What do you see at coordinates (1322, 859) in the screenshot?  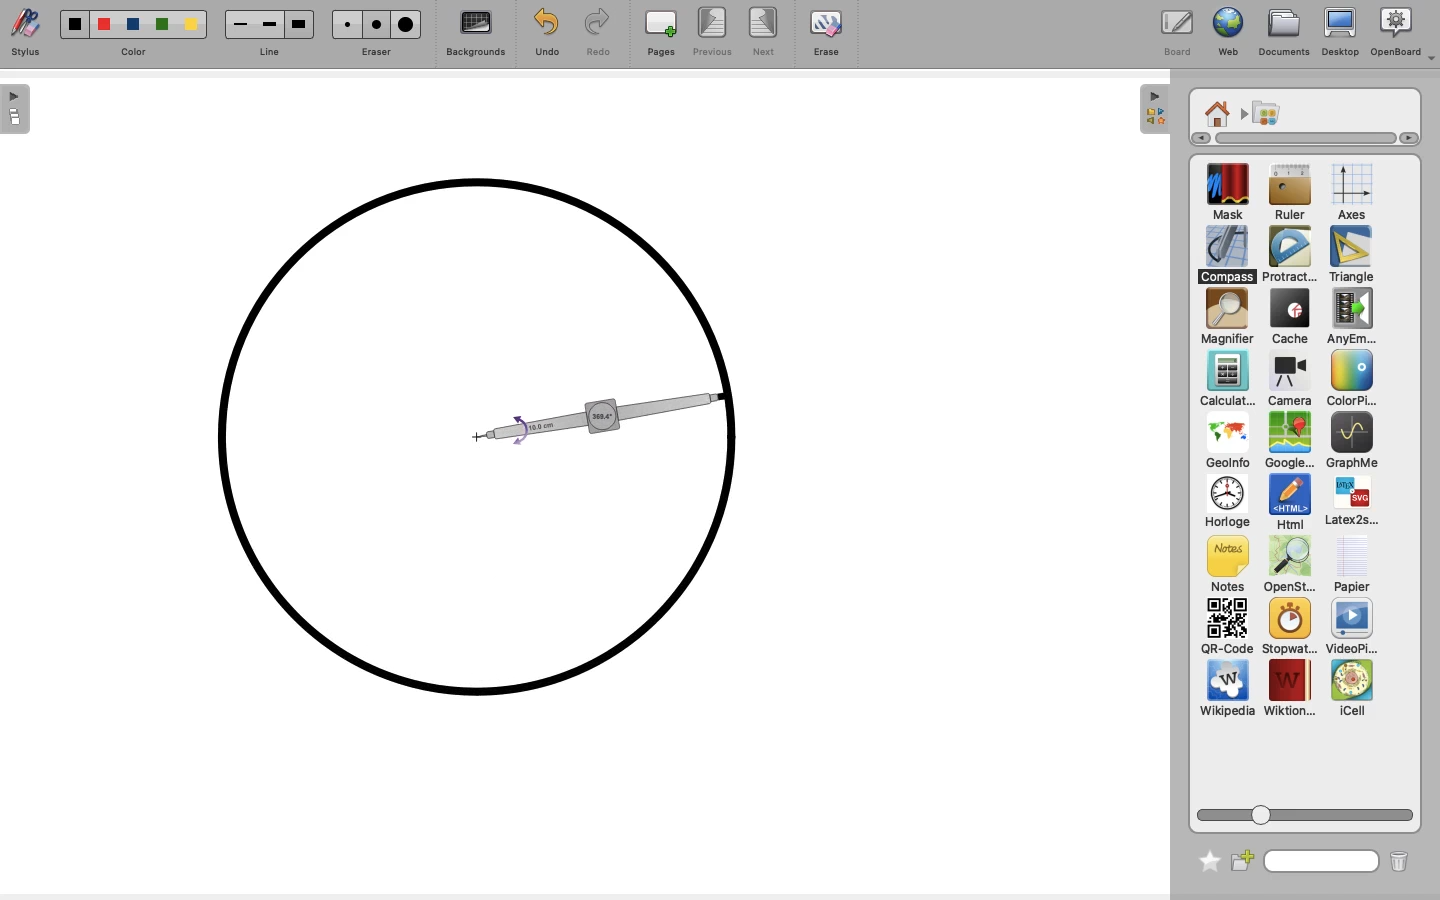 I see `Search` at bounding box center [1322, 859].